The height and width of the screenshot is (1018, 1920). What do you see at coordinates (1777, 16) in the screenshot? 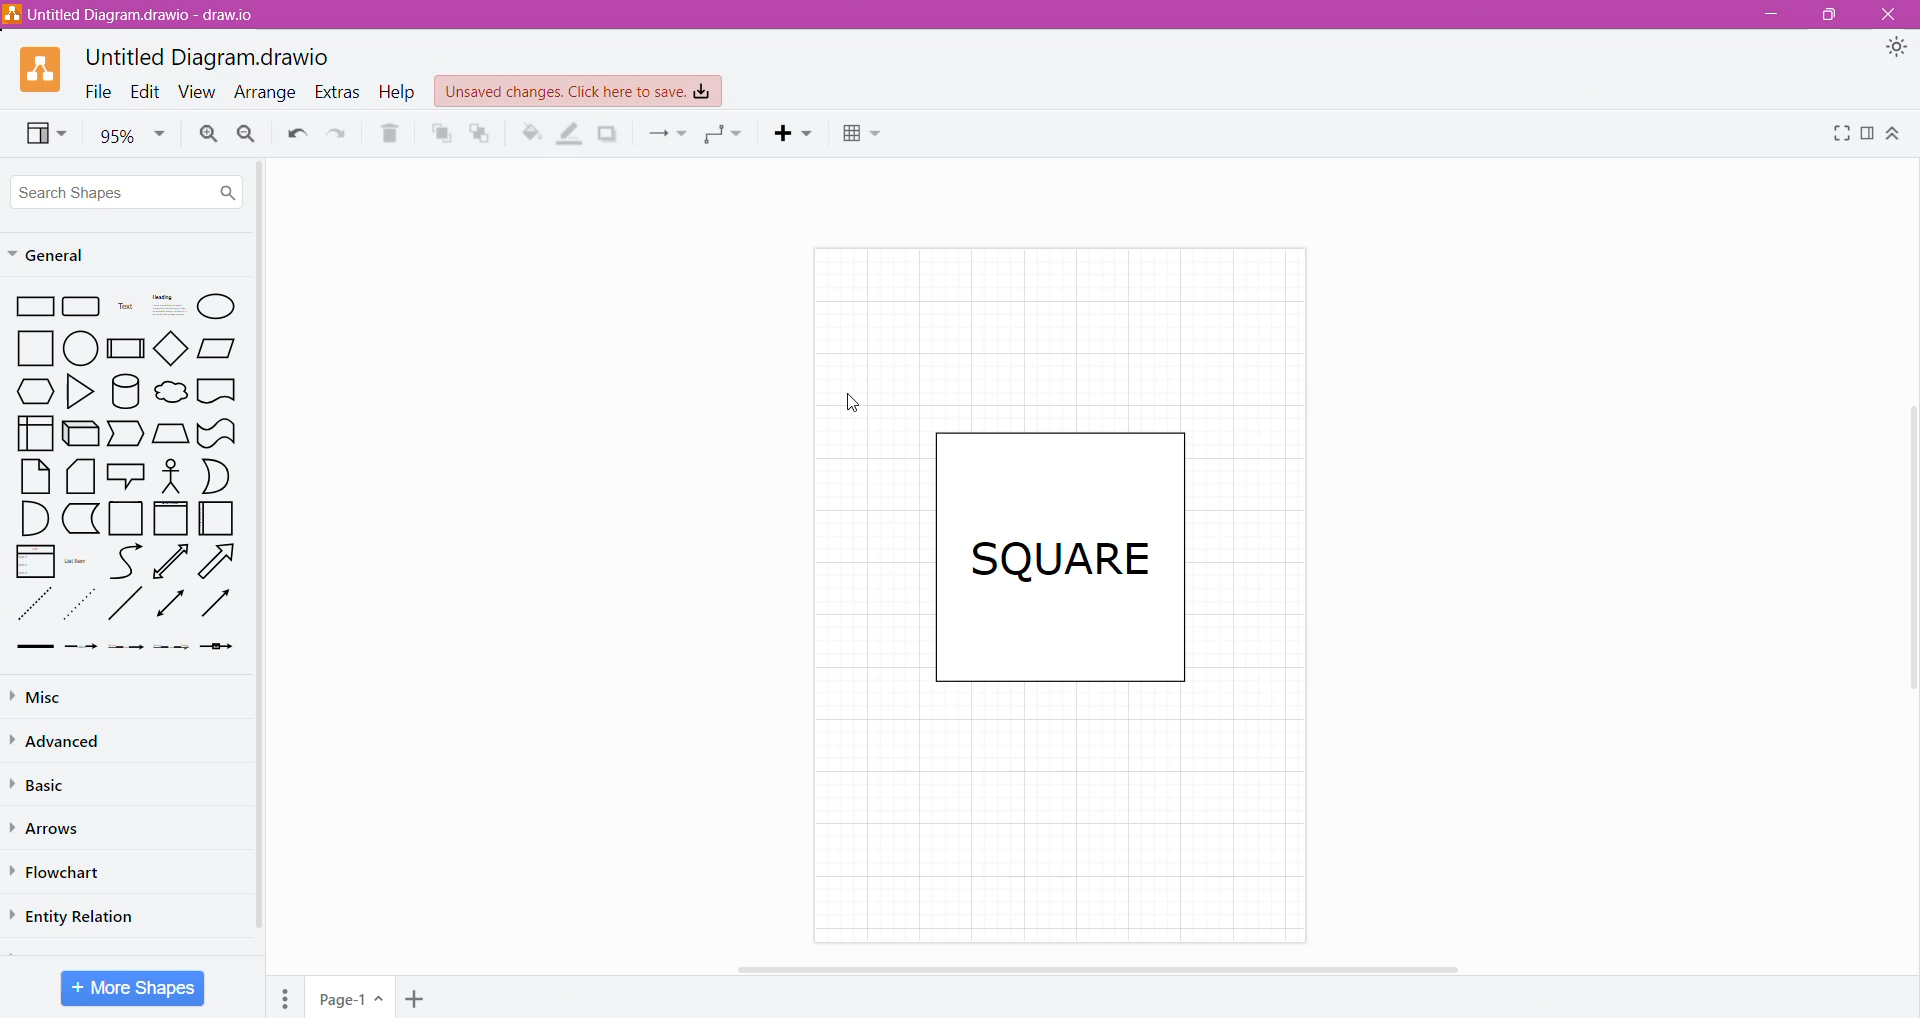
I see `Minimize` at bounding box center [1777, 16].